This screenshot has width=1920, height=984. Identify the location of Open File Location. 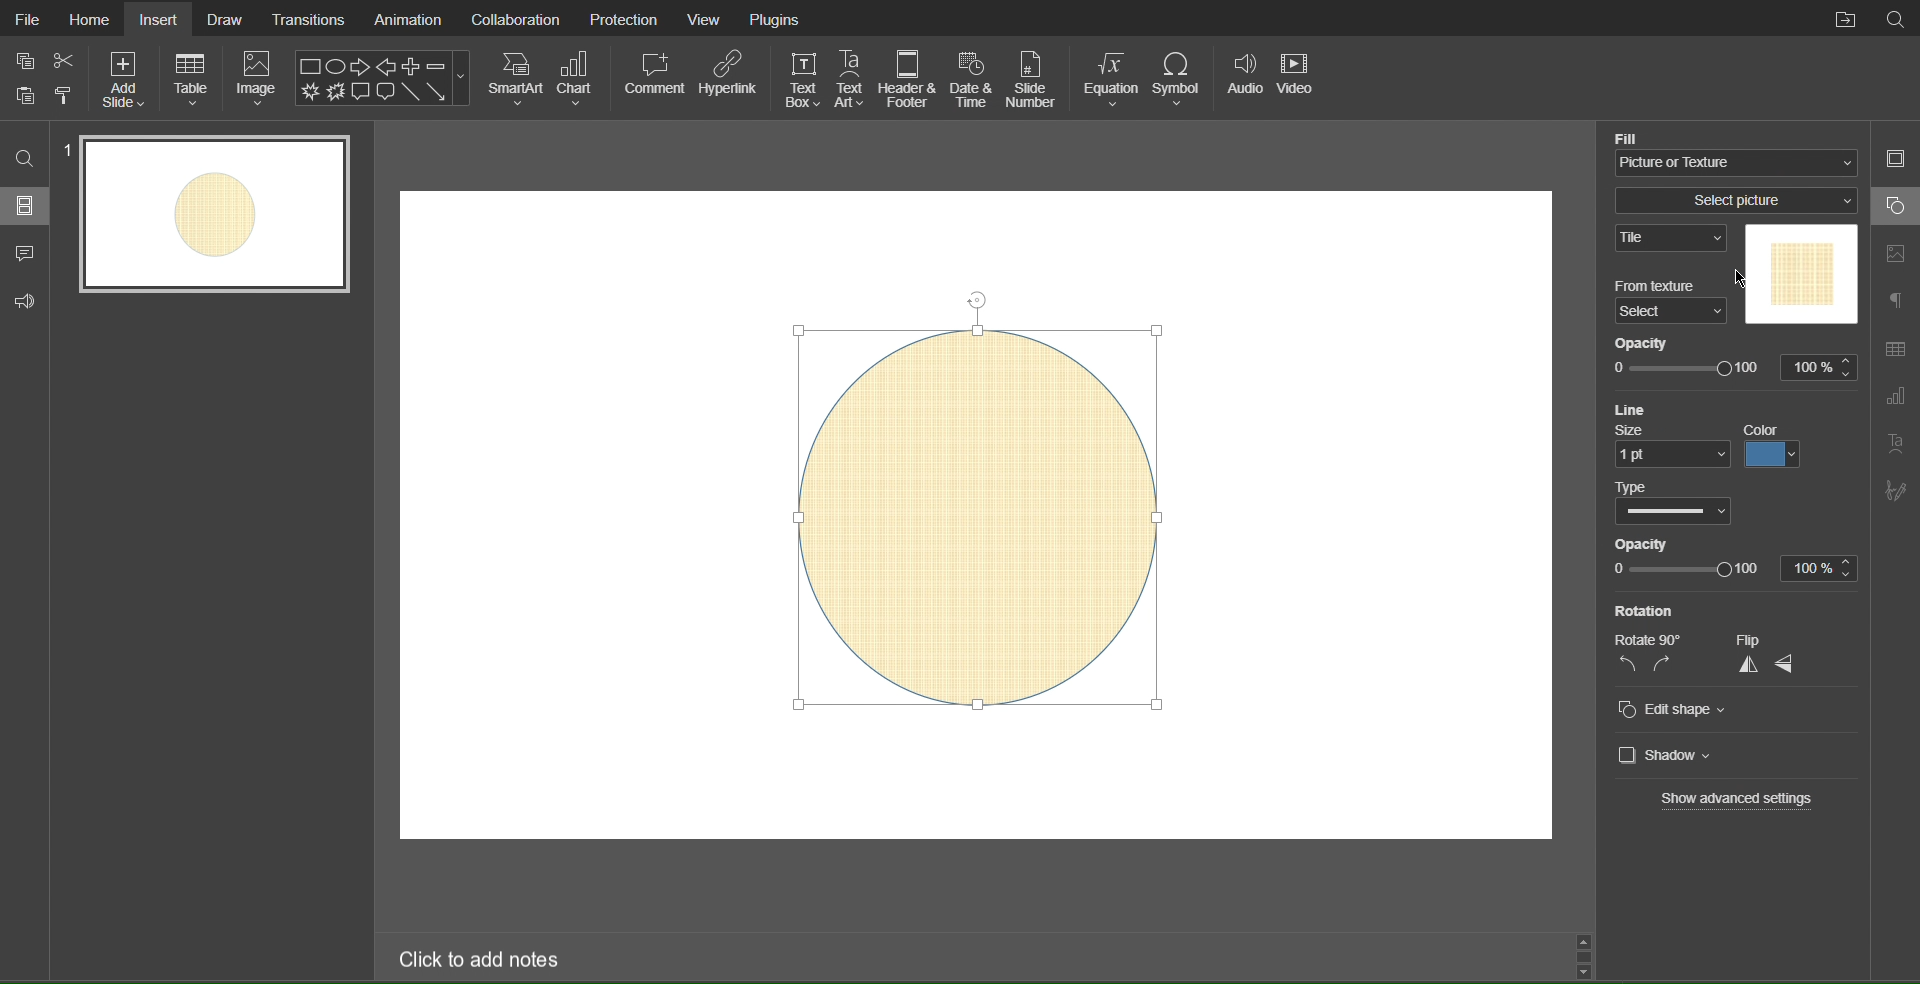
(1845, 19).